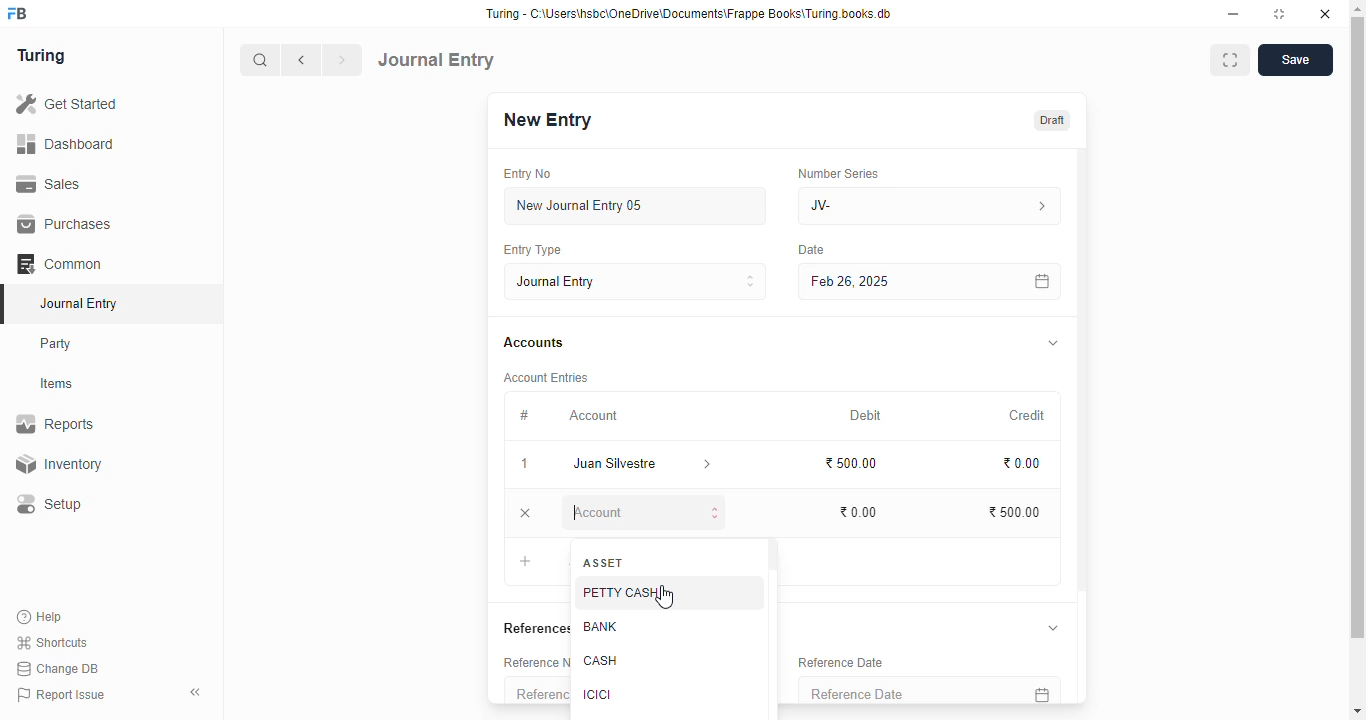 The height and width of the screenshot is (720, 1366). I want to click on juan silvestre, so click(613, 464).